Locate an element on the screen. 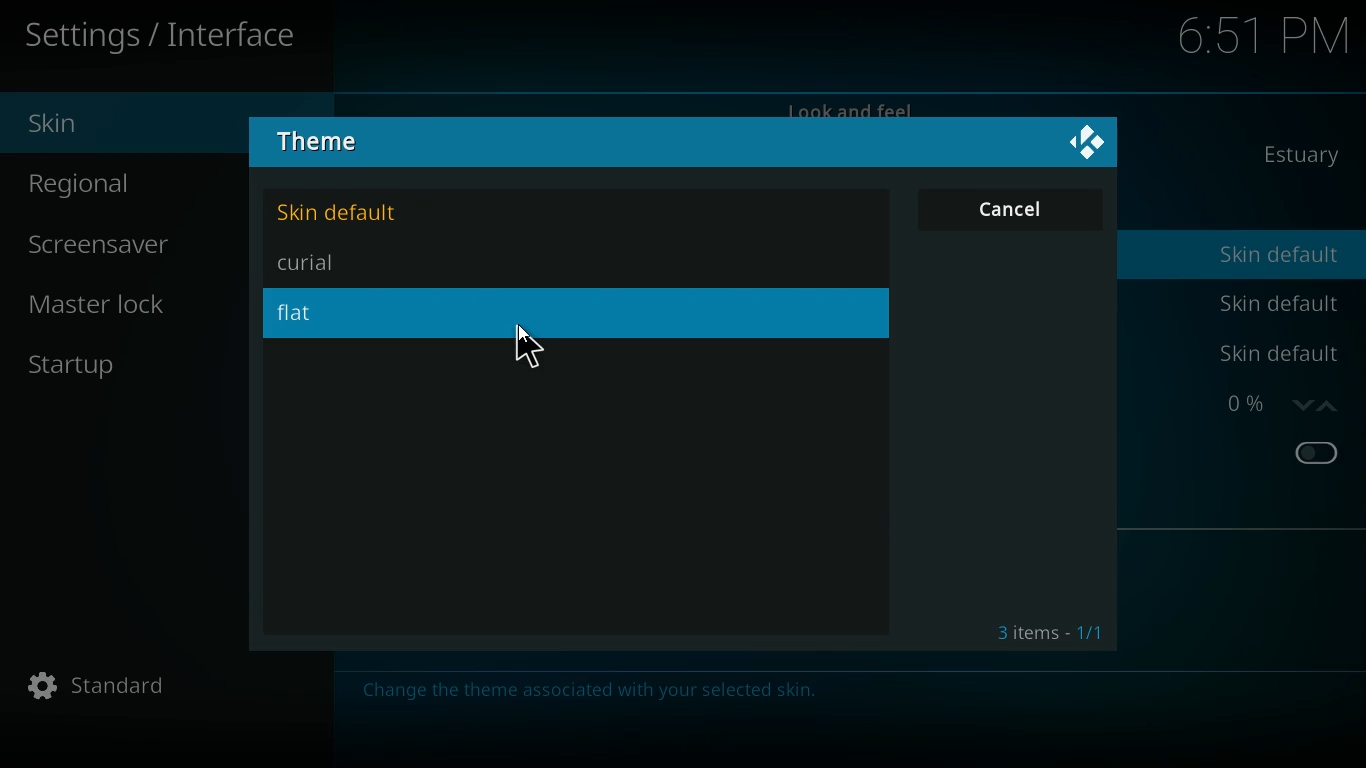 The image size is (1366, 768). regional is located at coordinates (143, 185).